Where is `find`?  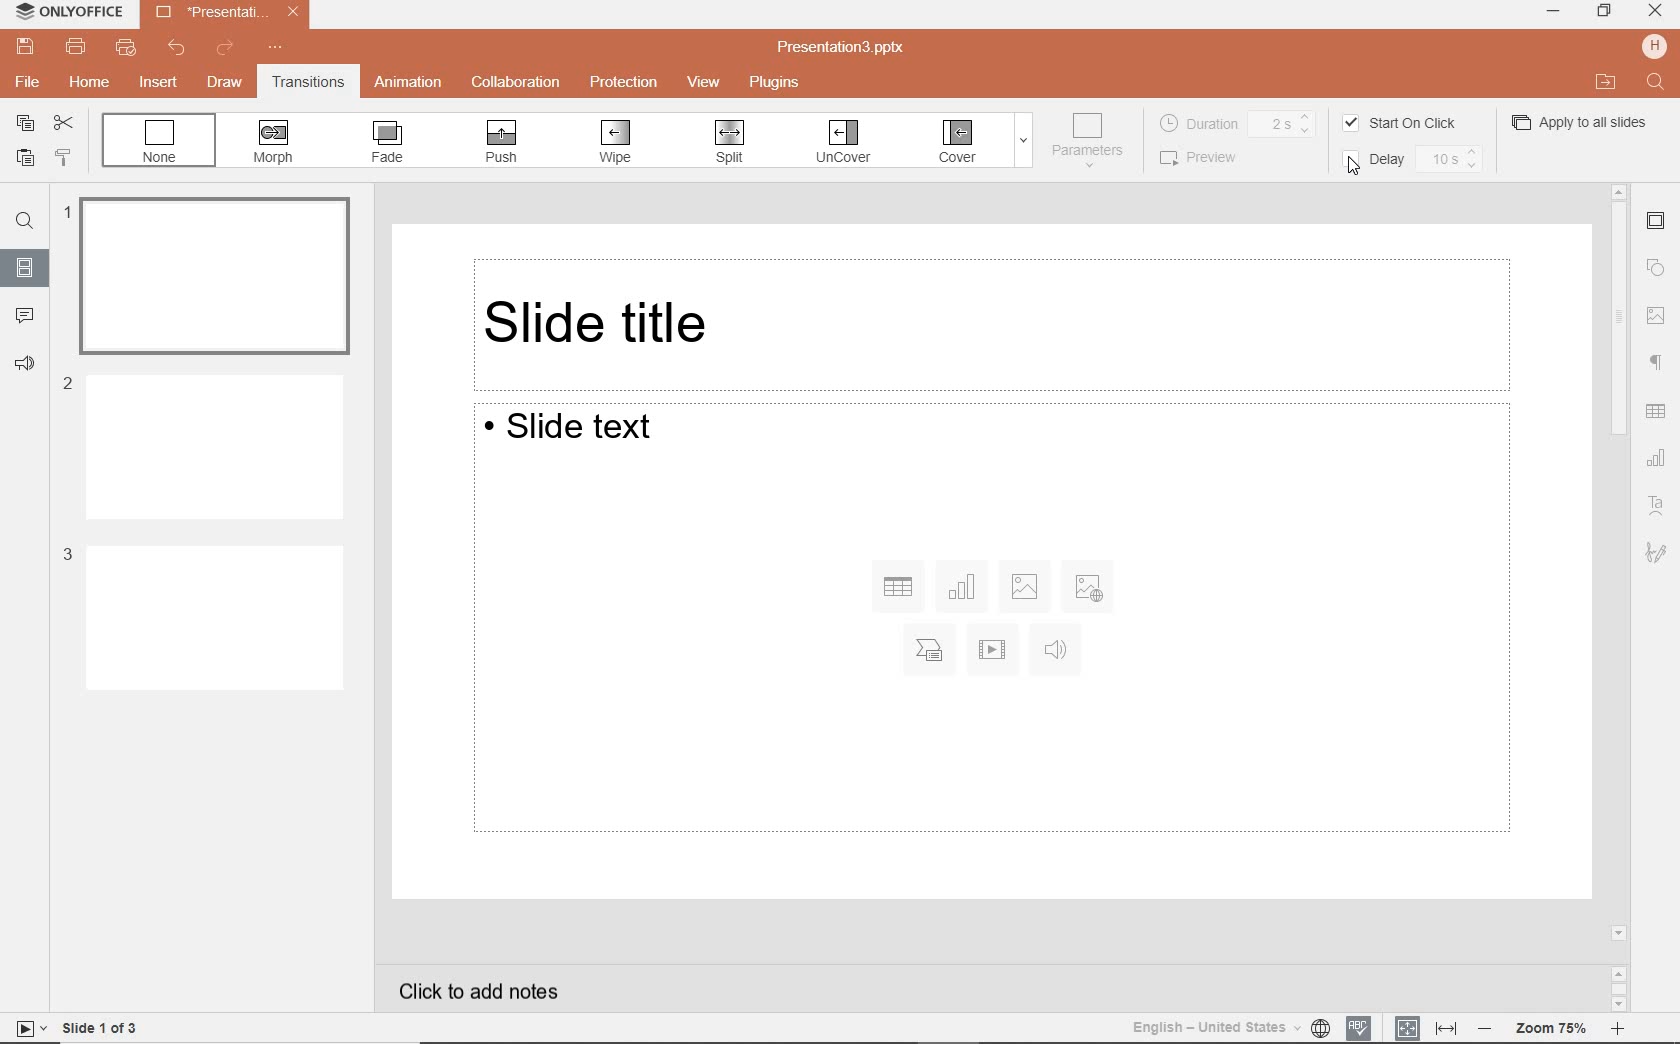 find is located at coordinates (25, 224).